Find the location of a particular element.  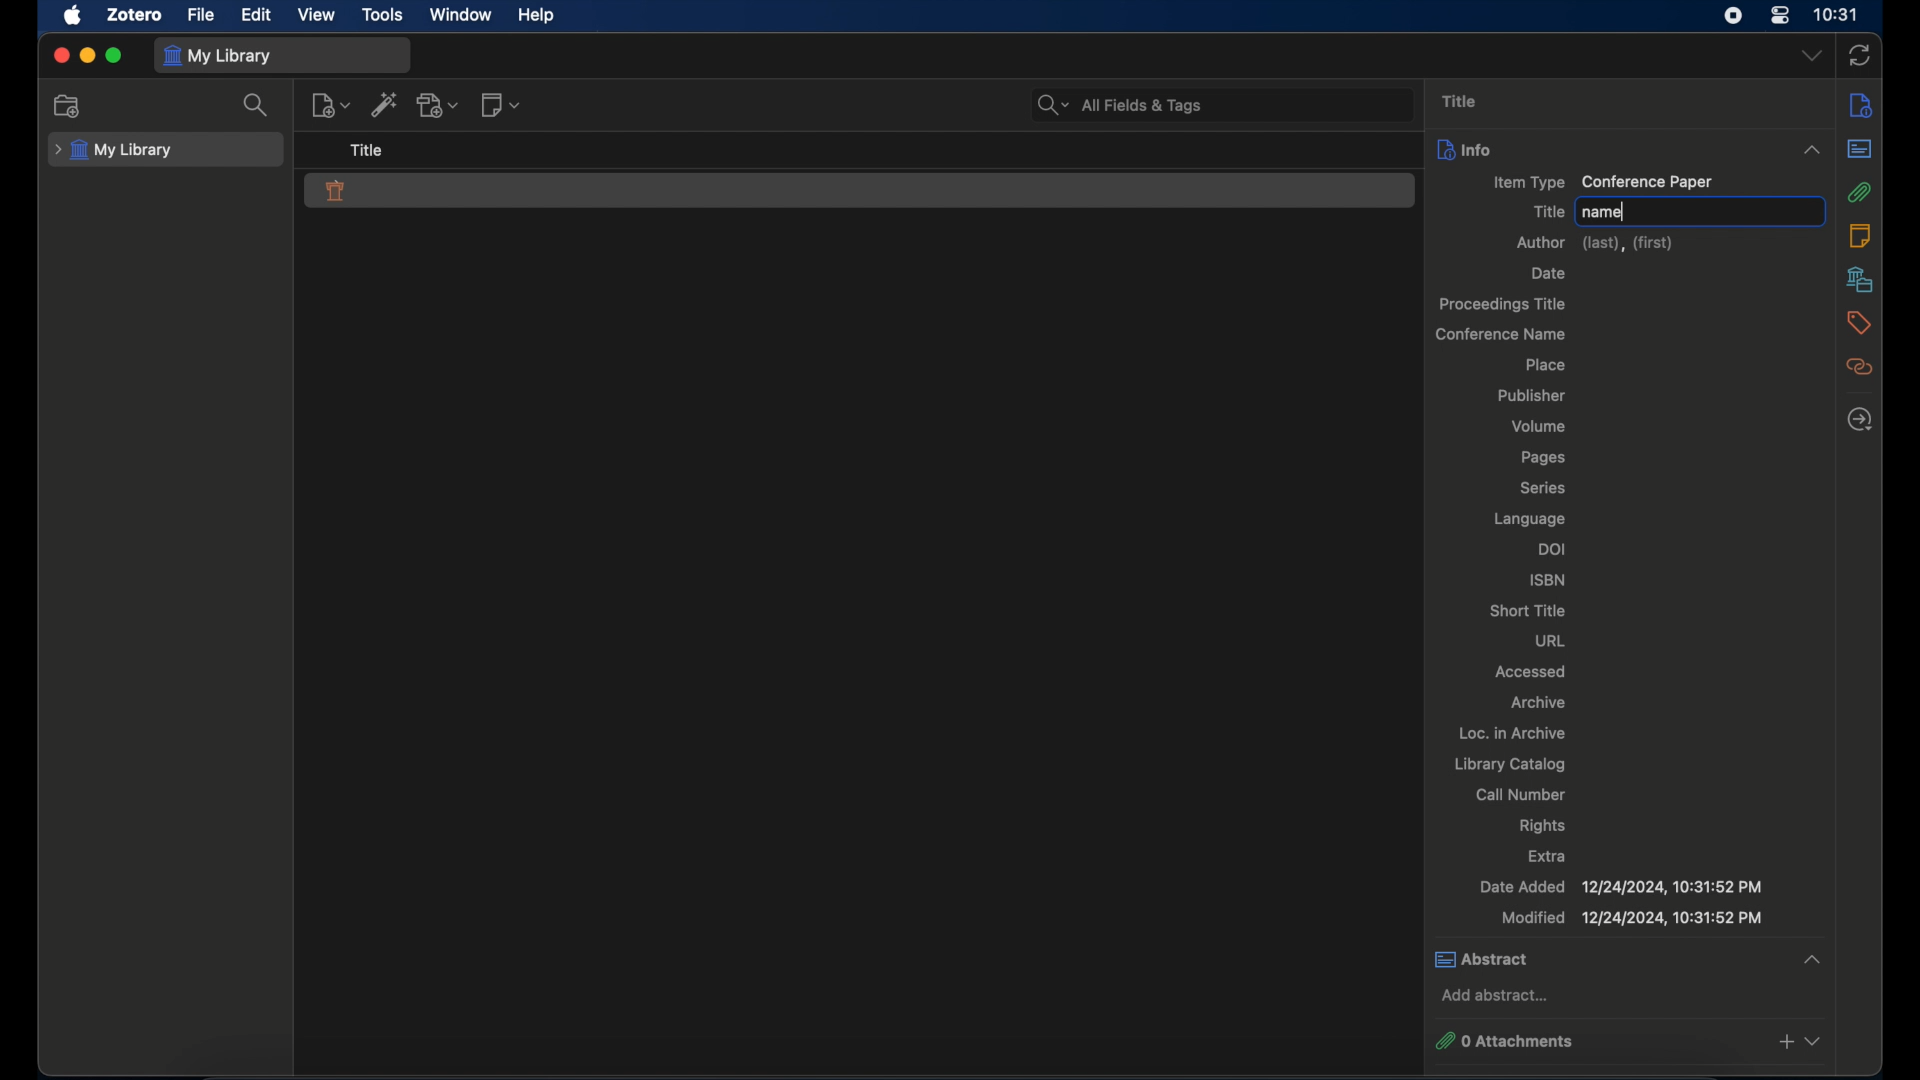

conference name is located at coordinates (1499, 335).